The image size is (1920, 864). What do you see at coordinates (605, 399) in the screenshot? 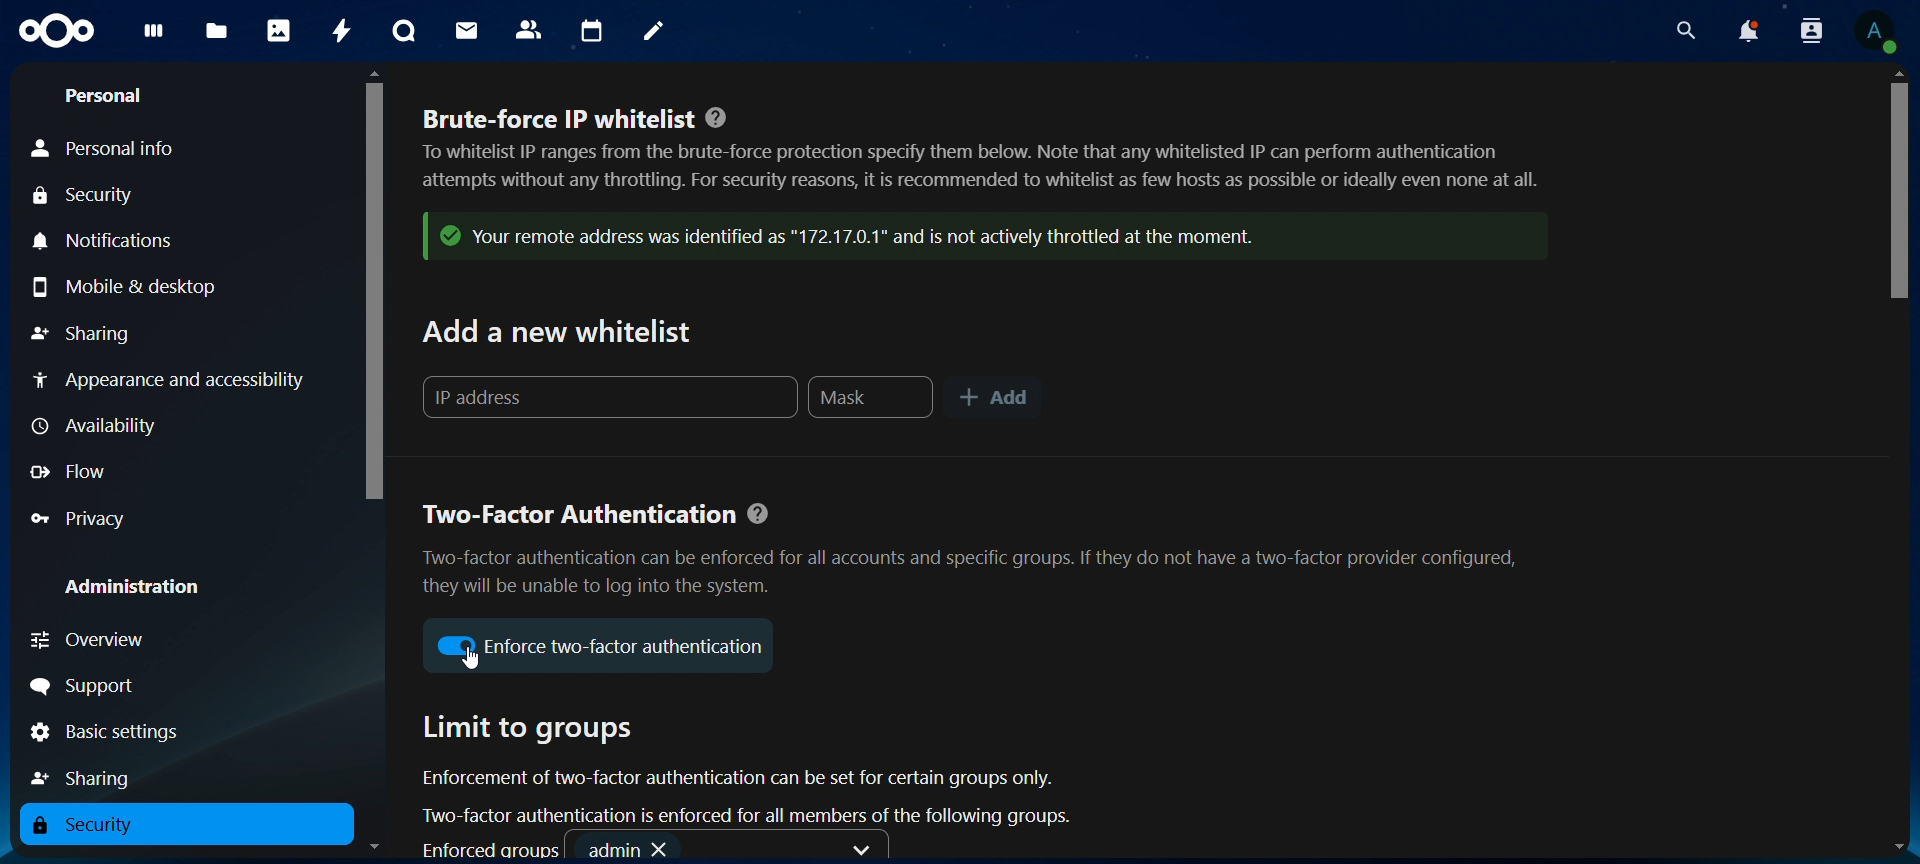
I see `IP address` at bounding box center [605, 399].